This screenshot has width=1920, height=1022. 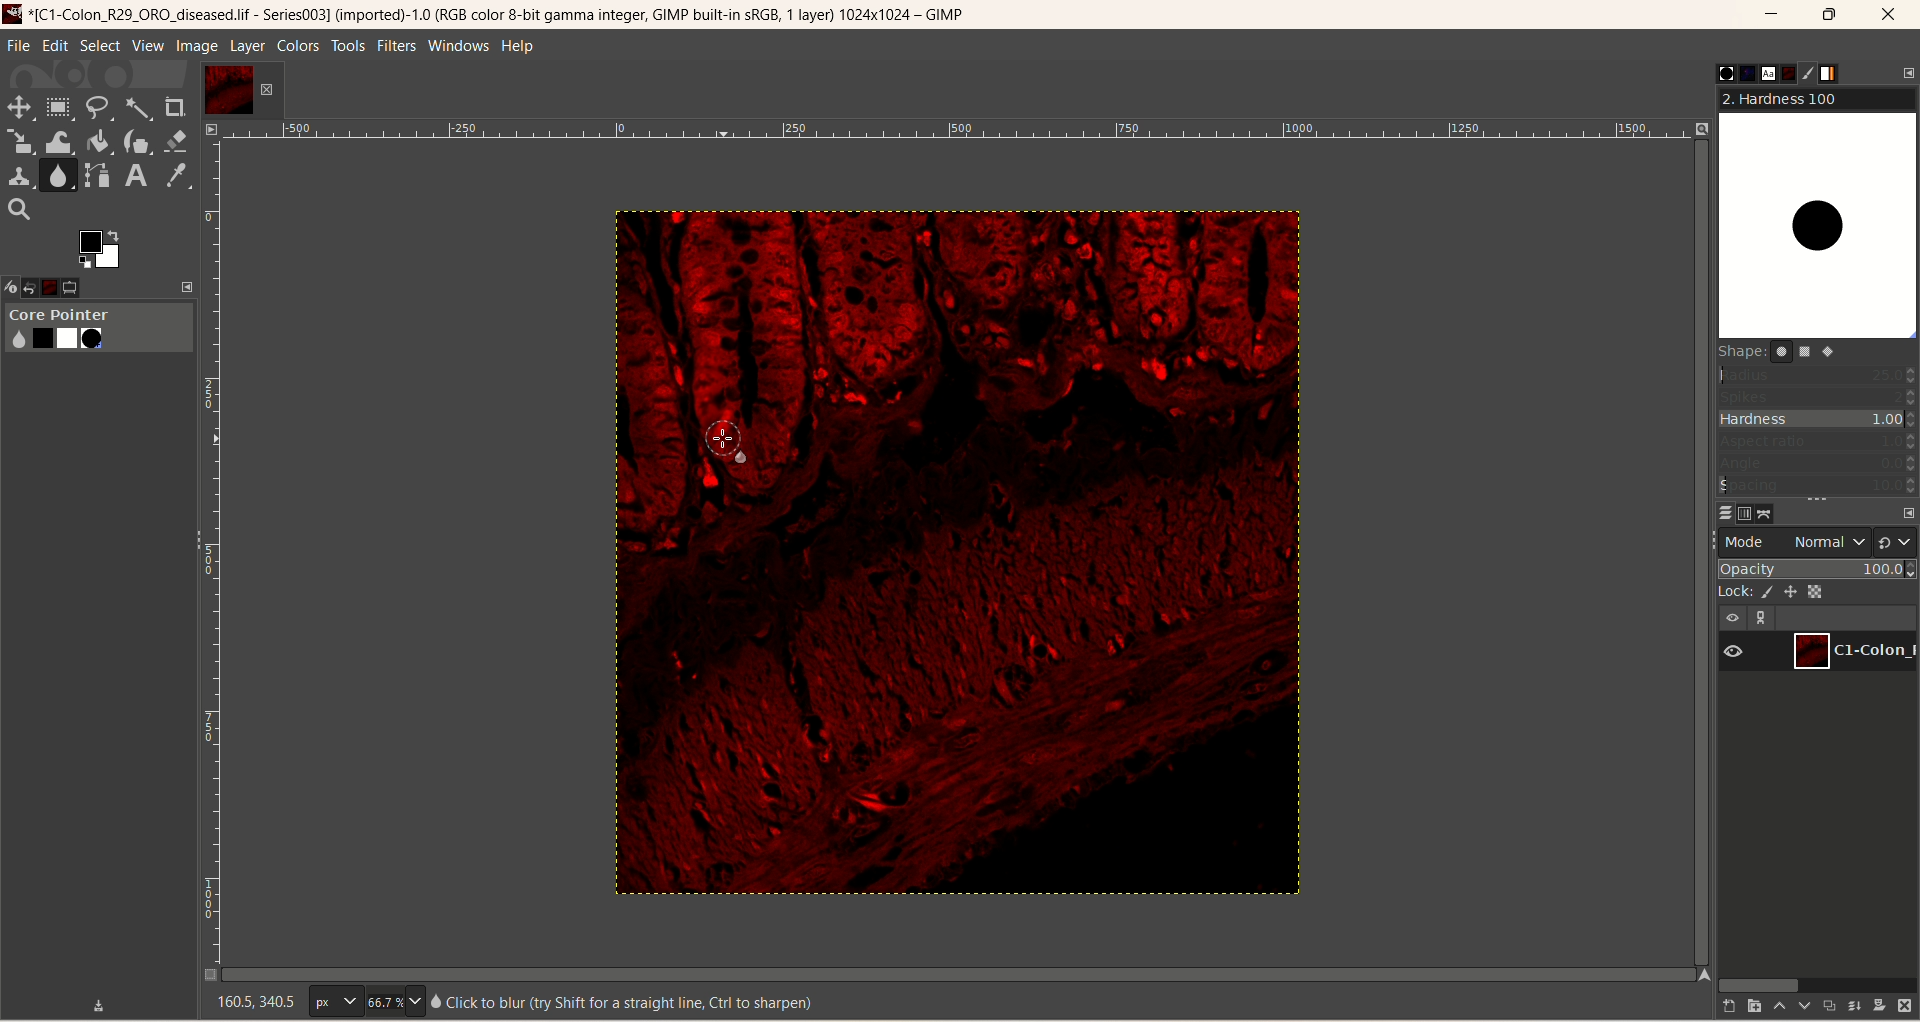 What do you see at coordinates (177, 176) in the screenshot?
I see `color picker tool` at bounding box center [177, 176].